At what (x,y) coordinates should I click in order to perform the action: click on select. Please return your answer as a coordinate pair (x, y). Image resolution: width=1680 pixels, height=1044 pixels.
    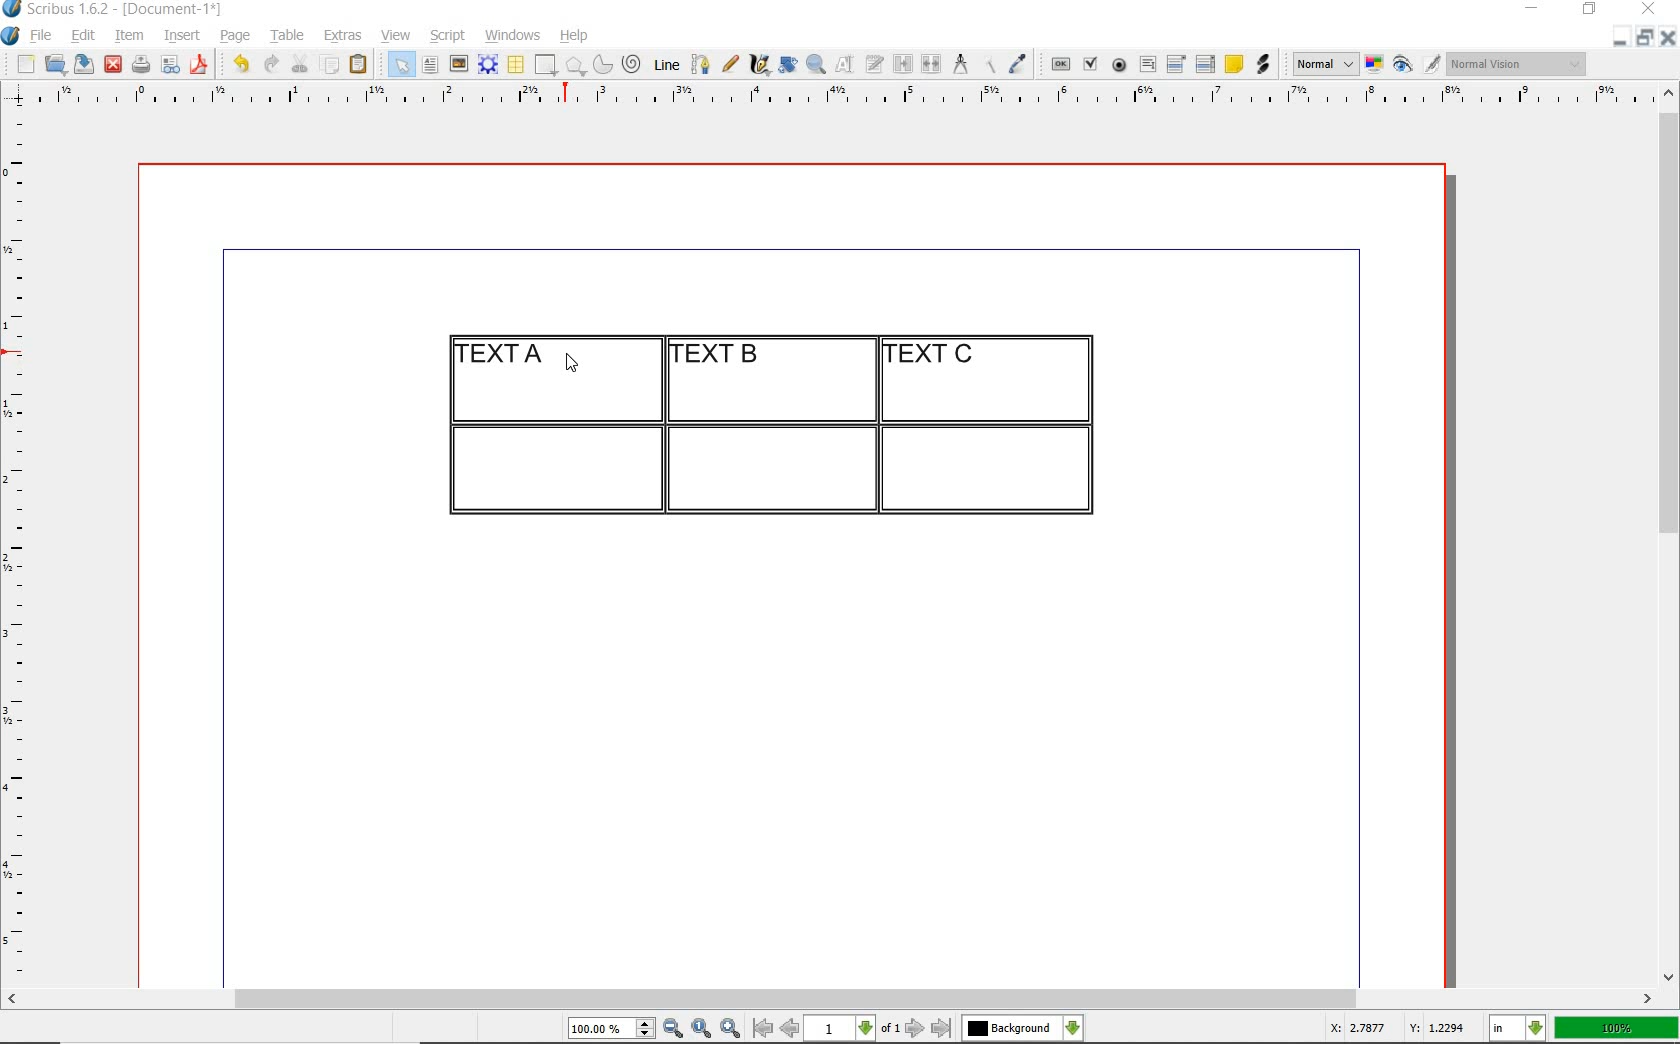
    Looking at the image, I should click on (402, 66).